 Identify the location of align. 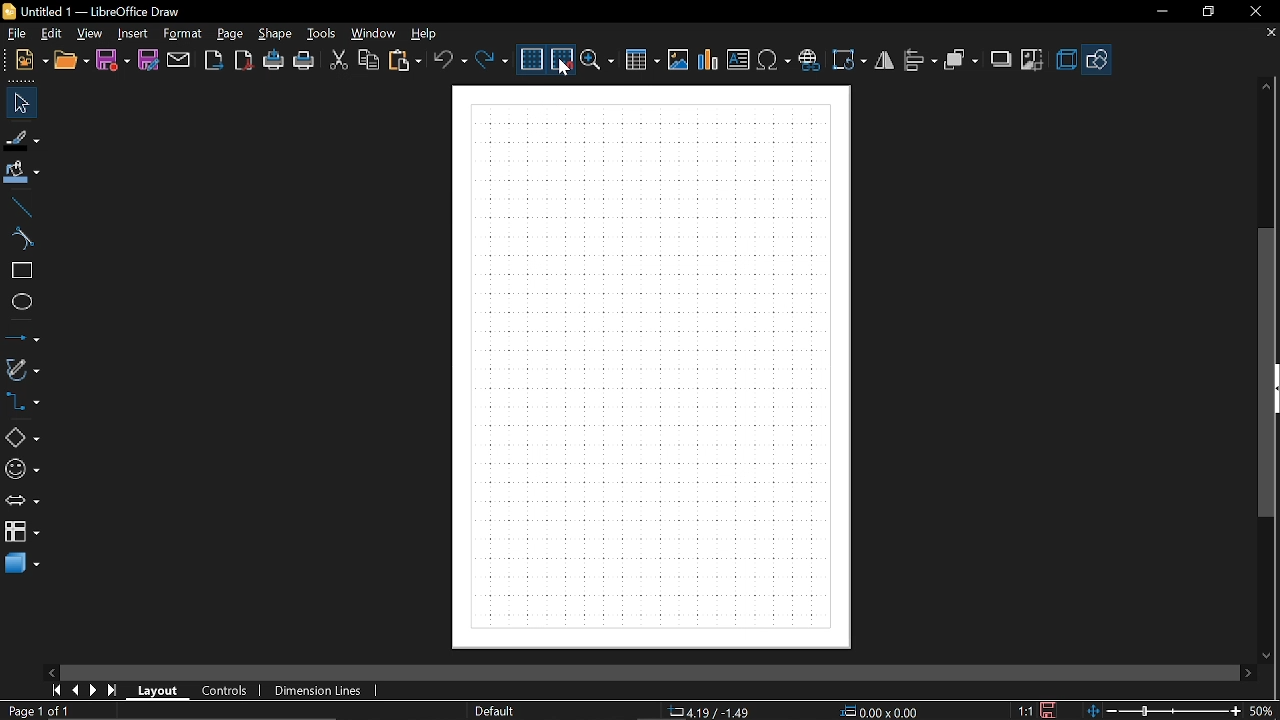
(922, 61).